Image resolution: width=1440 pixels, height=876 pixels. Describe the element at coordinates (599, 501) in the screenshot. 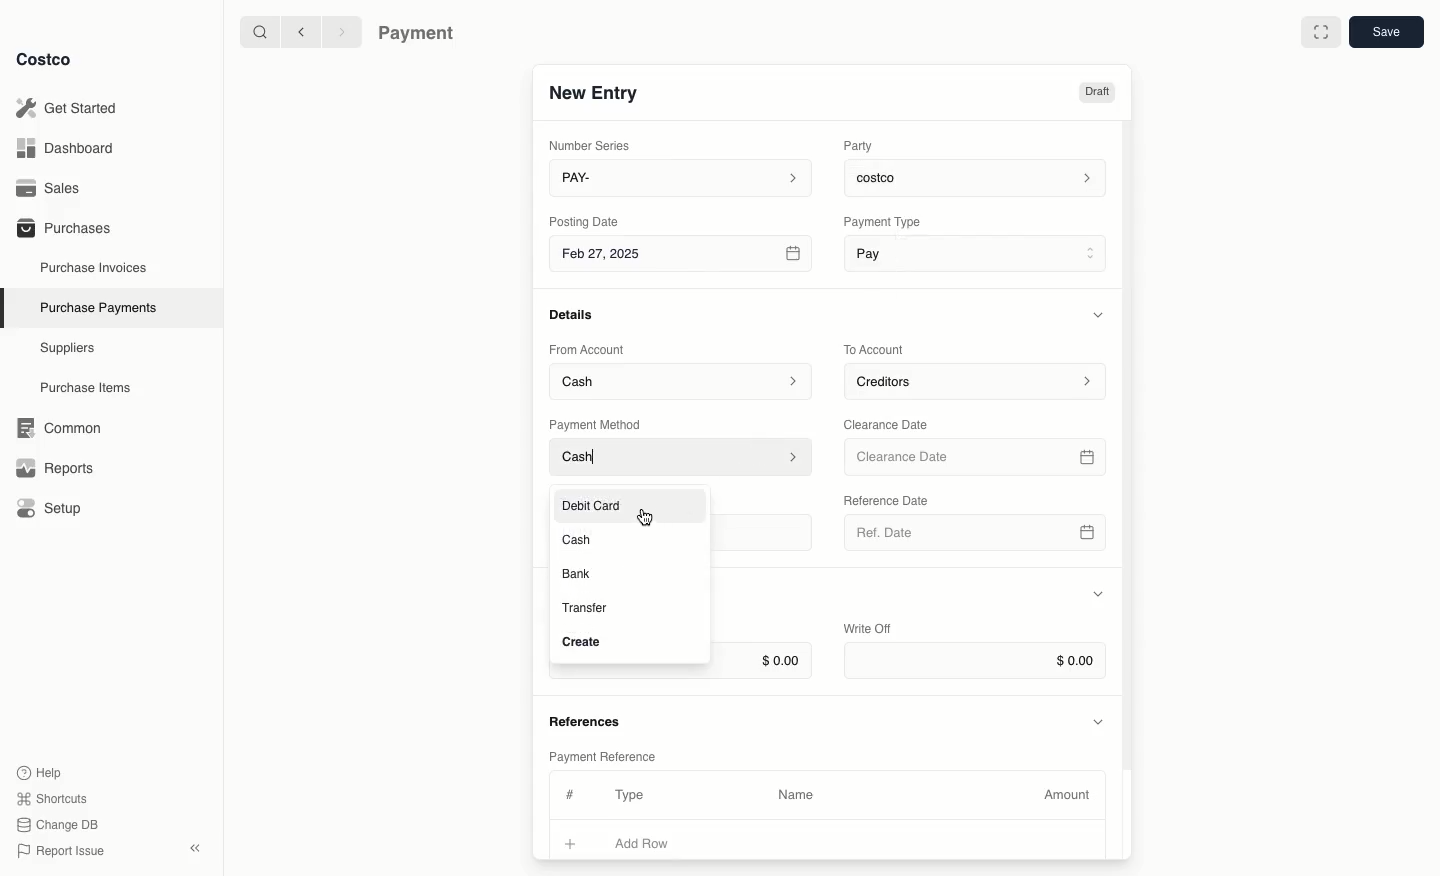

I see `Debit card` at that location.